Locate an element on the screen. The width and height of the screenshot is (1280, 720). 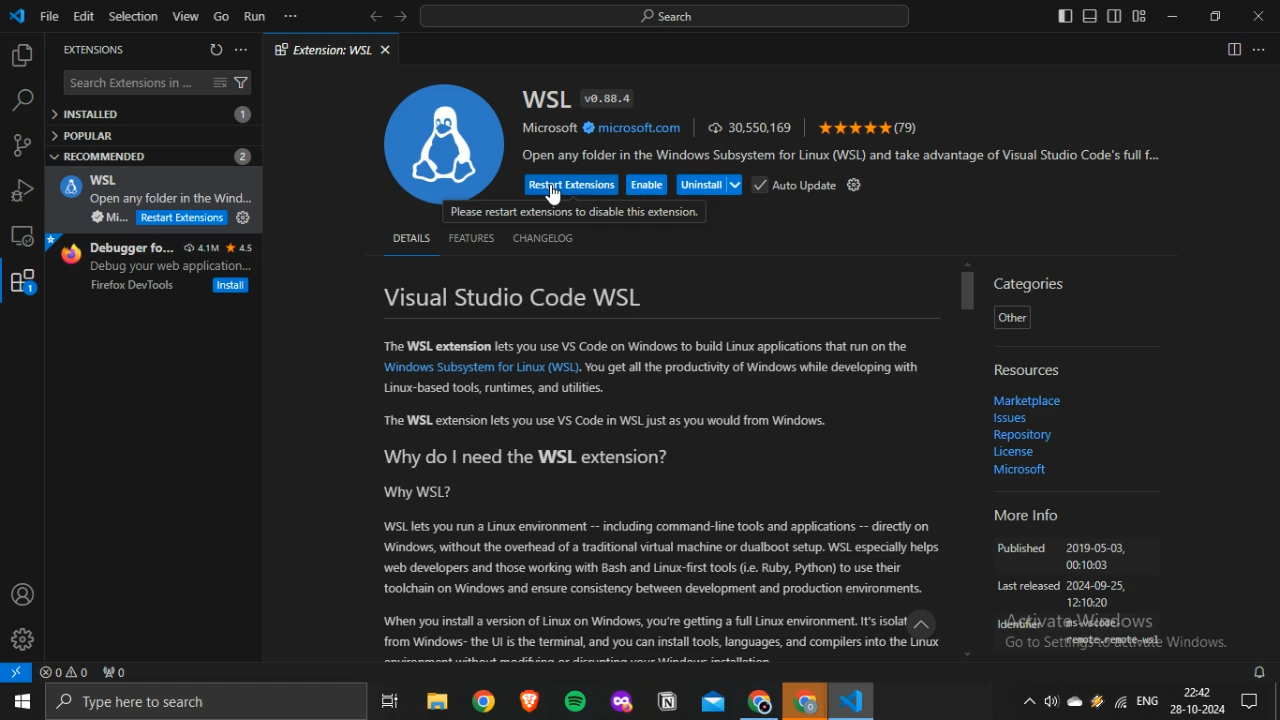
winamp agent is located at coordinates (1097, 701).